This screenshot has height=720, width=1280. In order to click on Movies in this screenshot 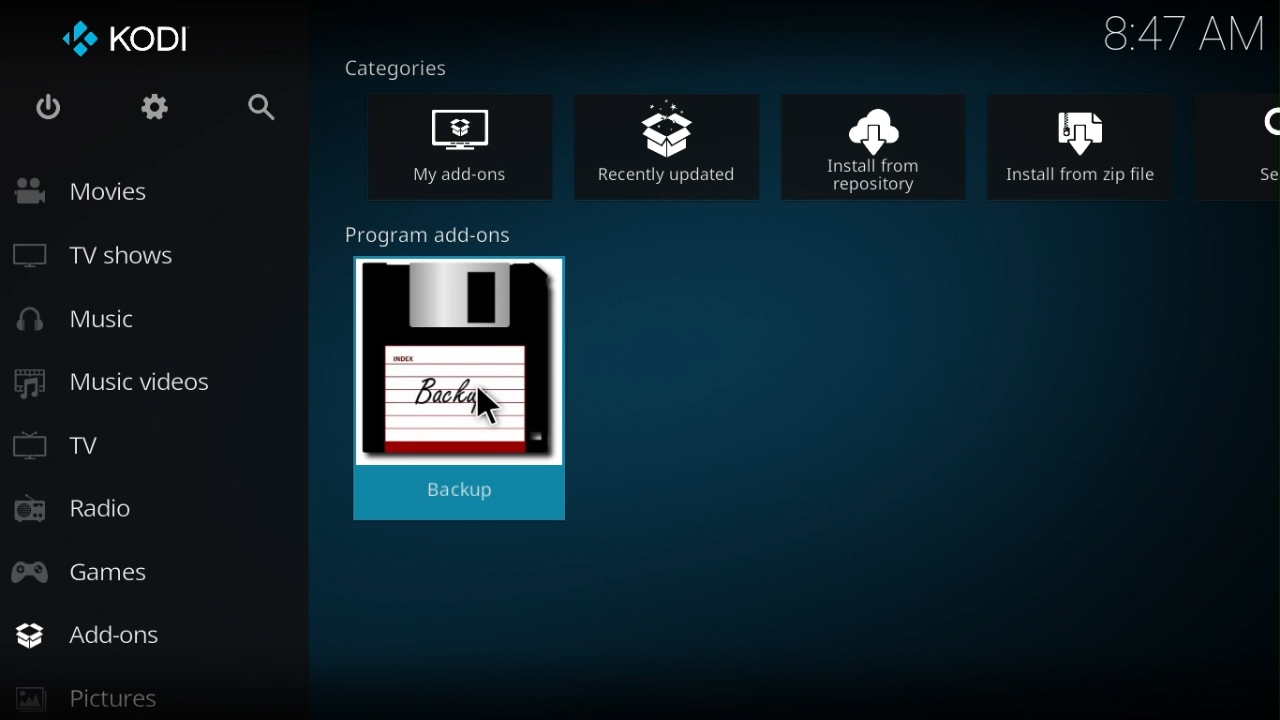, I will do `click(128, 191)`.